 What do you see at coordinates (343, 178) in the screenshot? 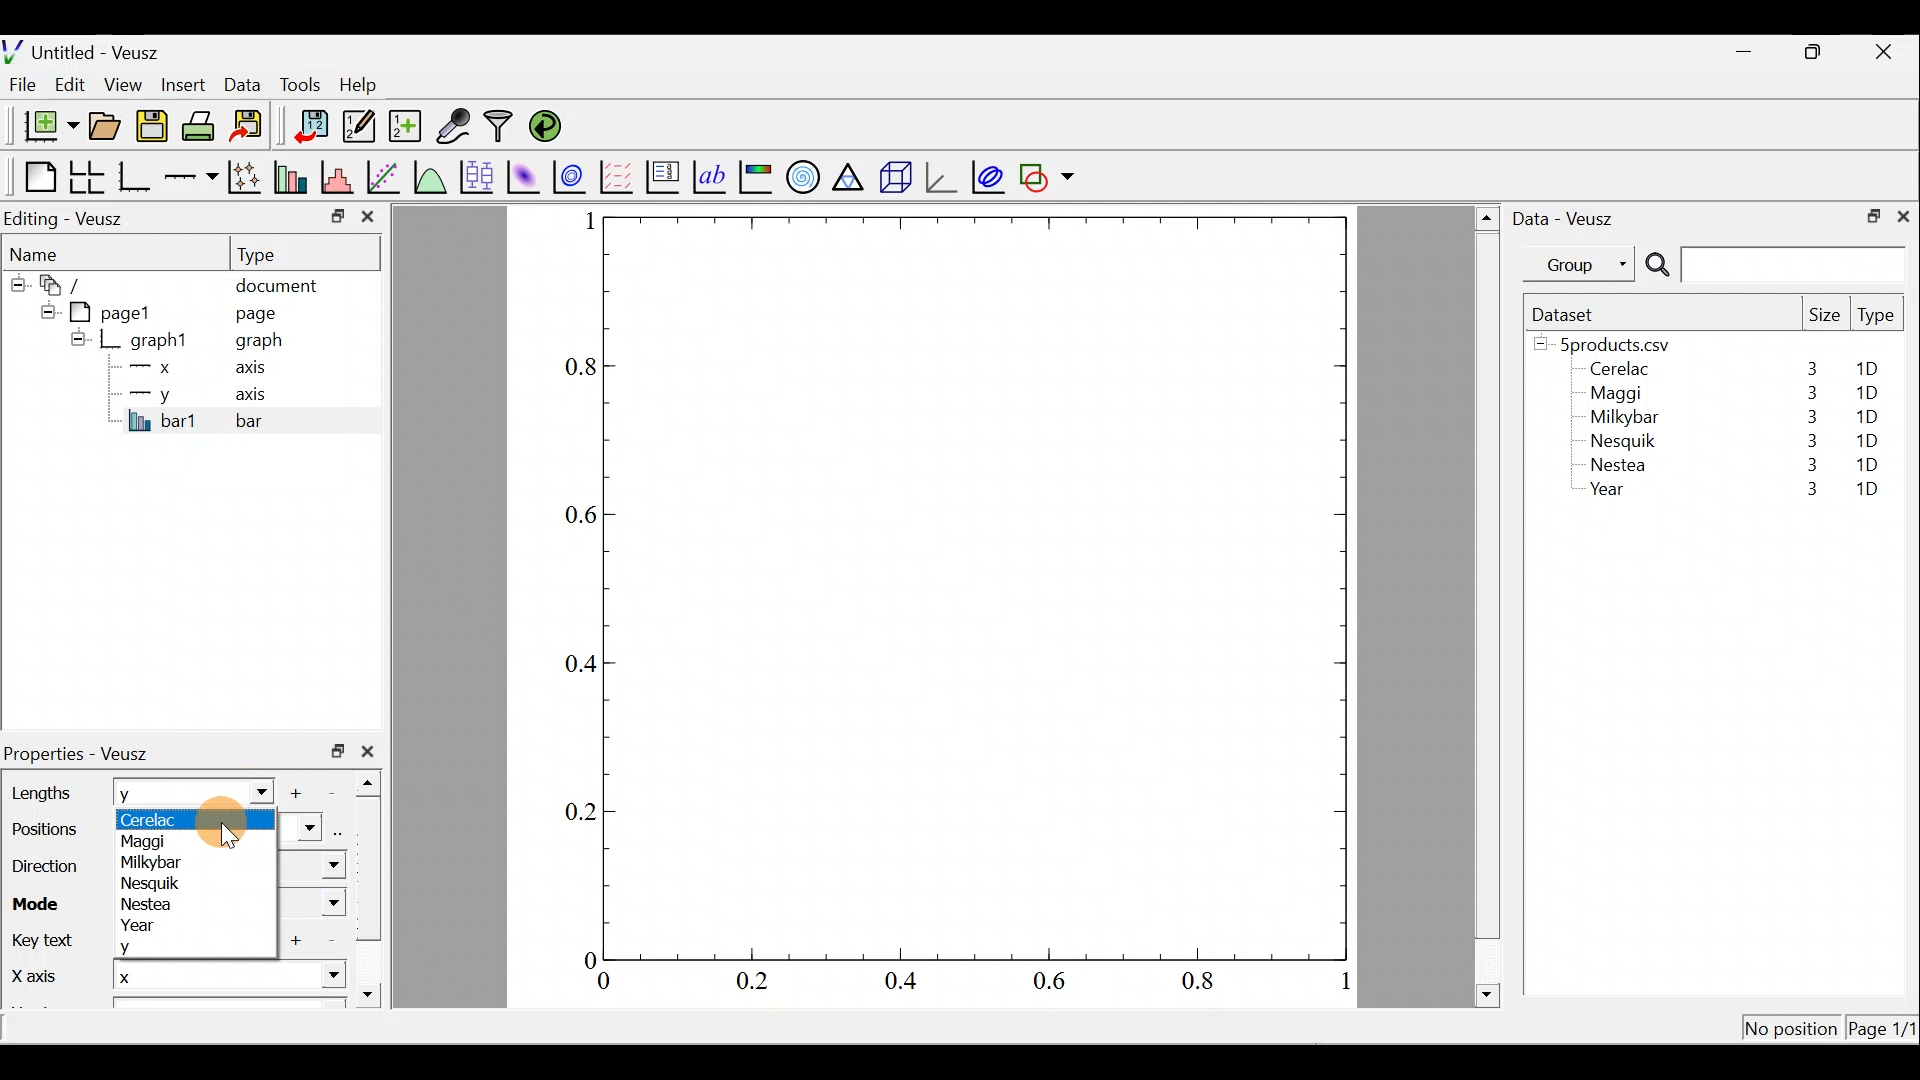
I see `Histogram of a dataset` at bounding box center [343, 178].